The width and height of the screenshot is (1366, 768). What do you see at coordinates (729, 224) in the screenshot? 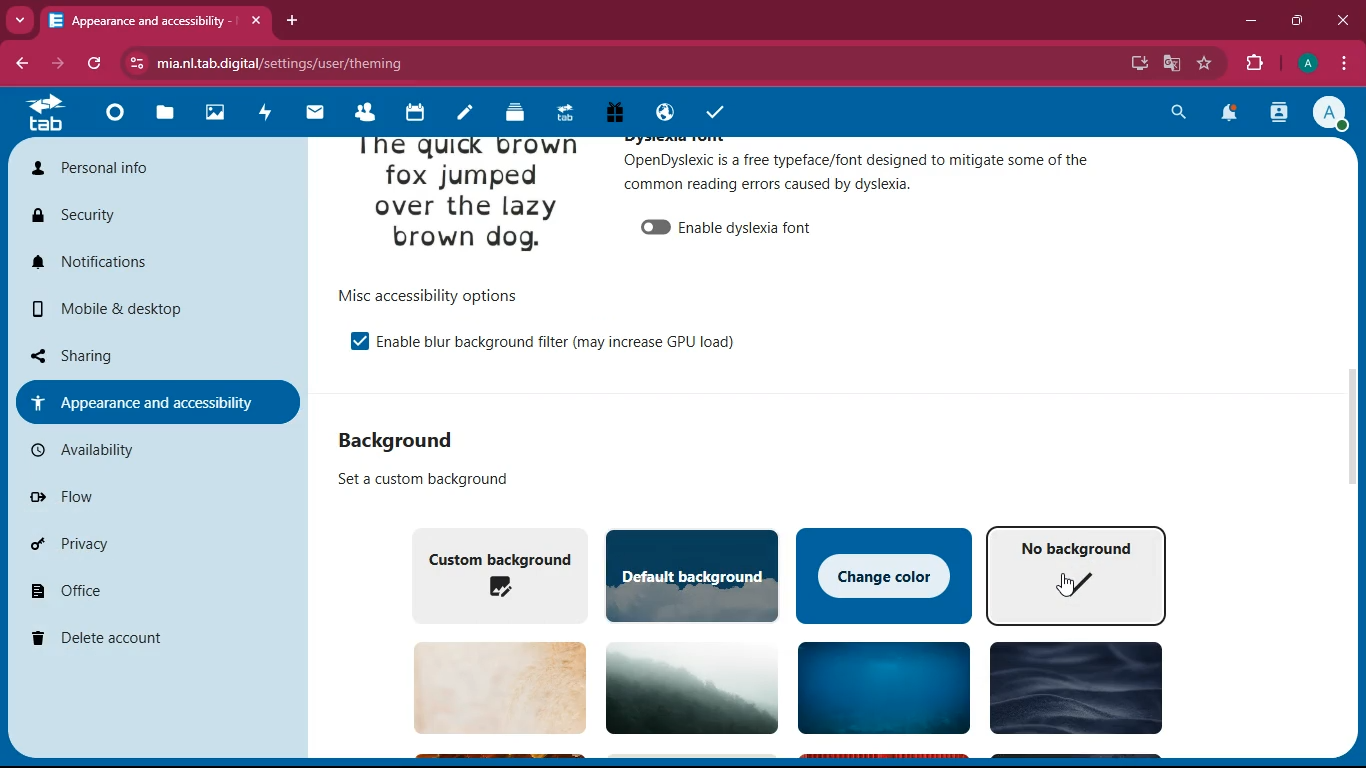
I see `enable` at bounding box center [729, 224].